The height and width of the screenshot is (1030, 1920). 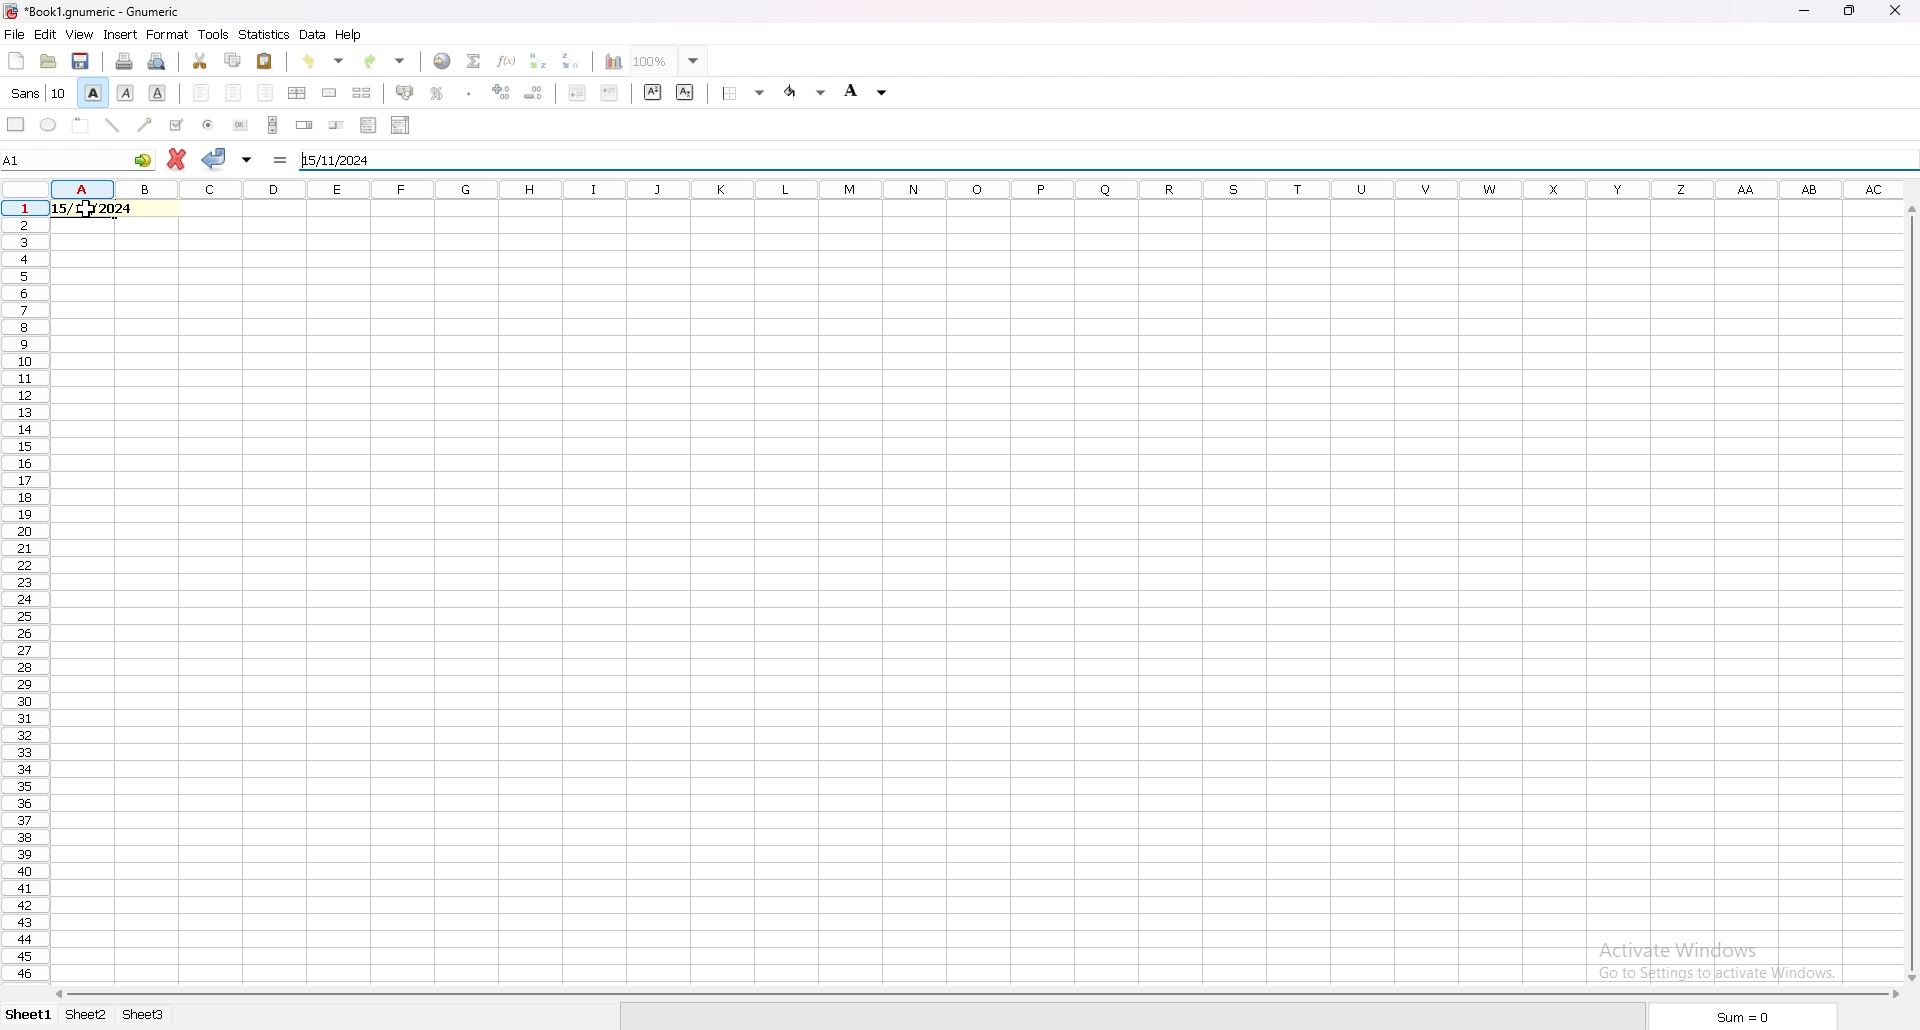 I want to click on summation, so click(x=473, y=61).